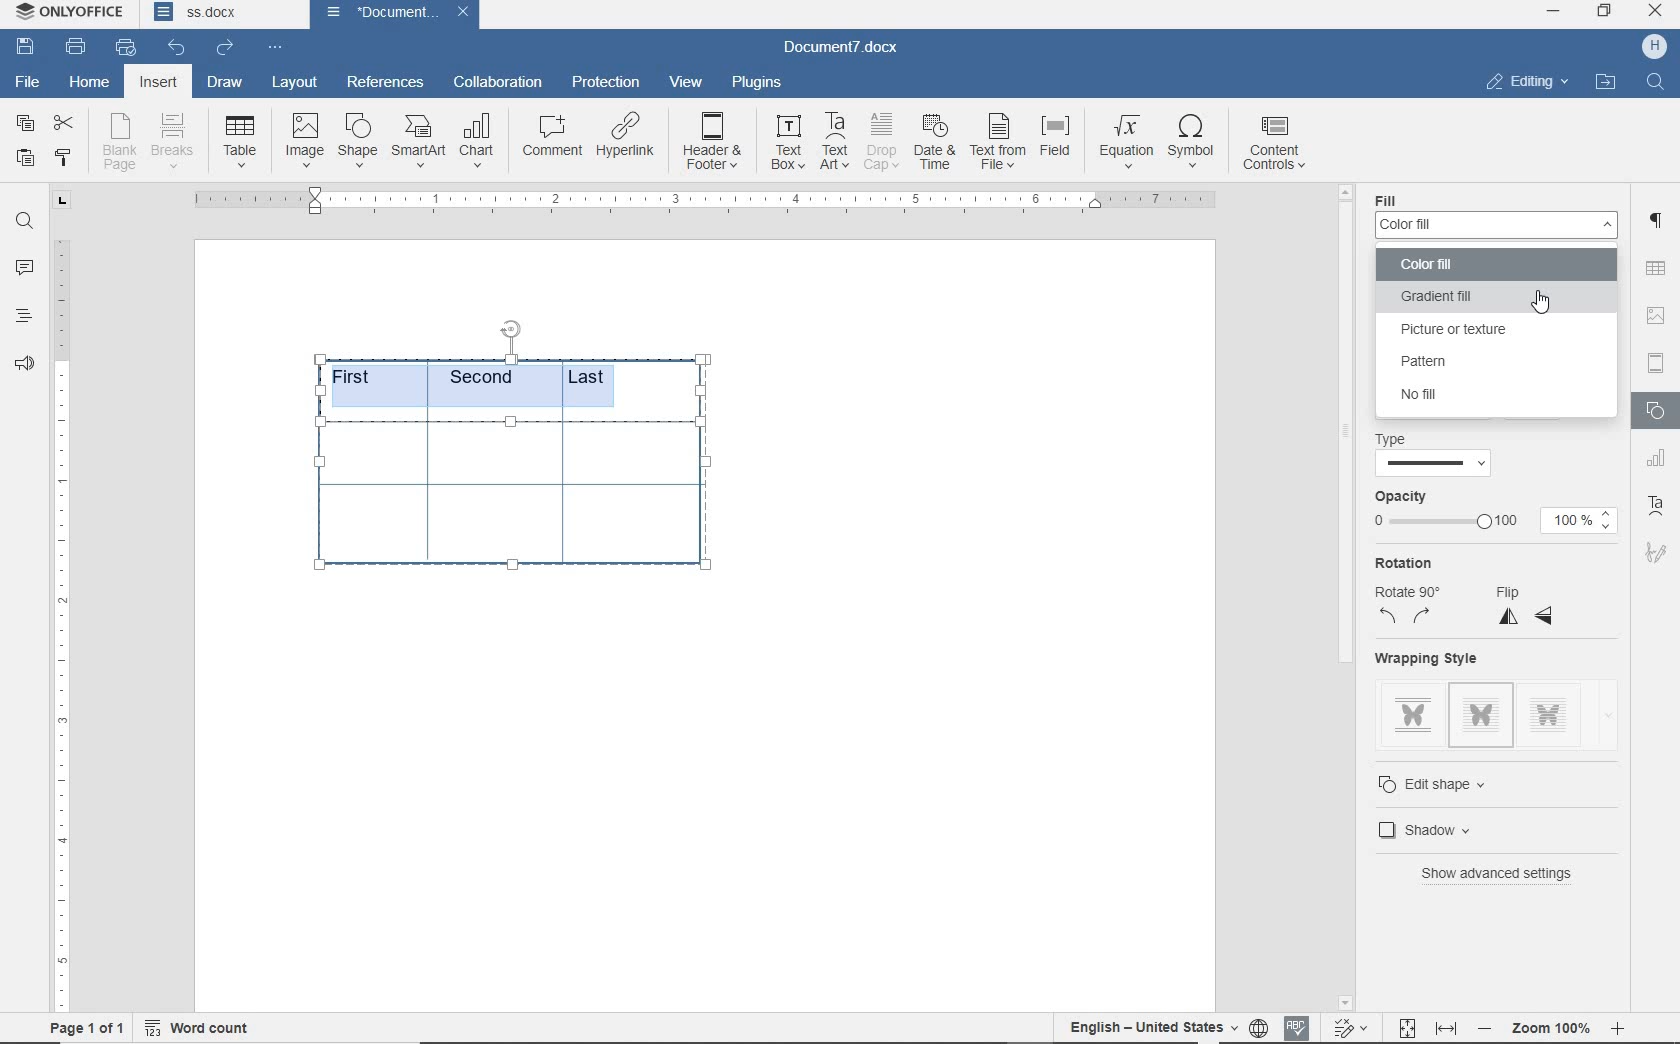 This screenshot has height=1044, width=1680. What do you see at coordinates (702, 199) in the screenshot?
I see `ruler` at bounding box center [702, 199].